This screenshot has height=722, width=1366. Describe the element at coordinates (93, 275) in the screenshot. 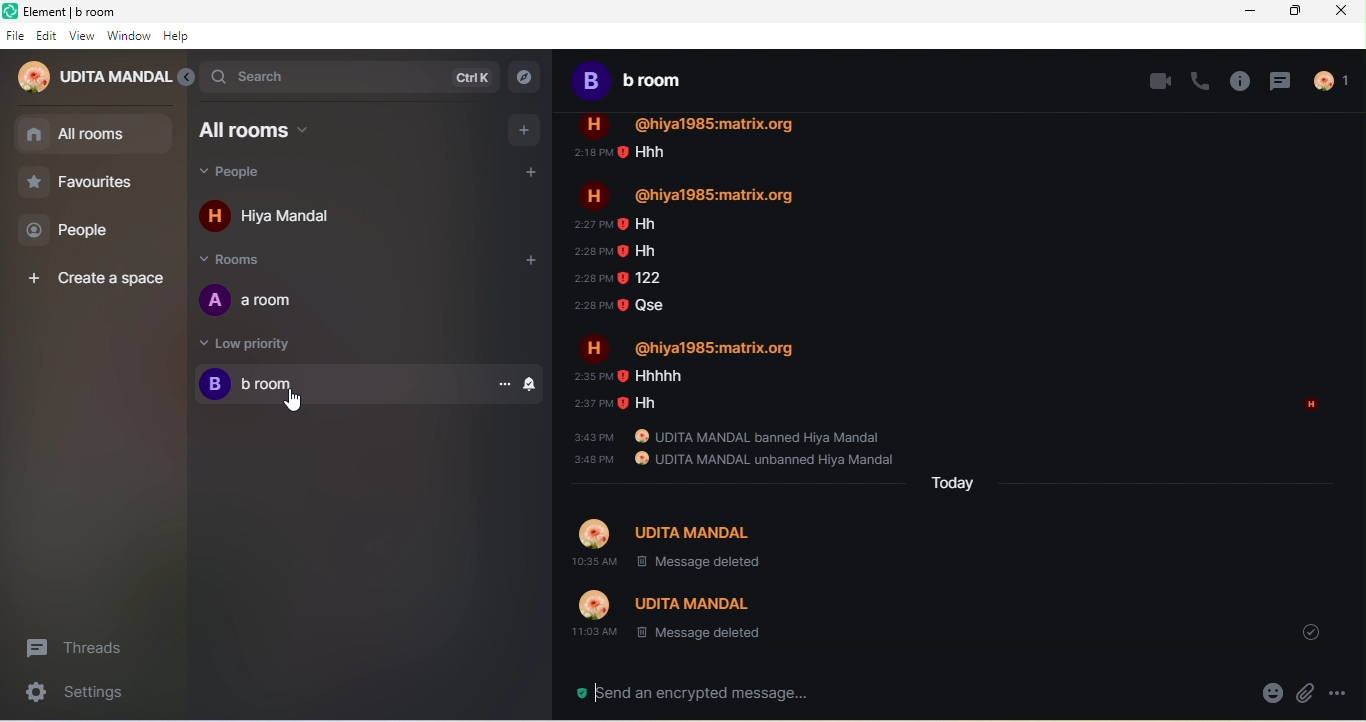

I see `create a space` at that location.